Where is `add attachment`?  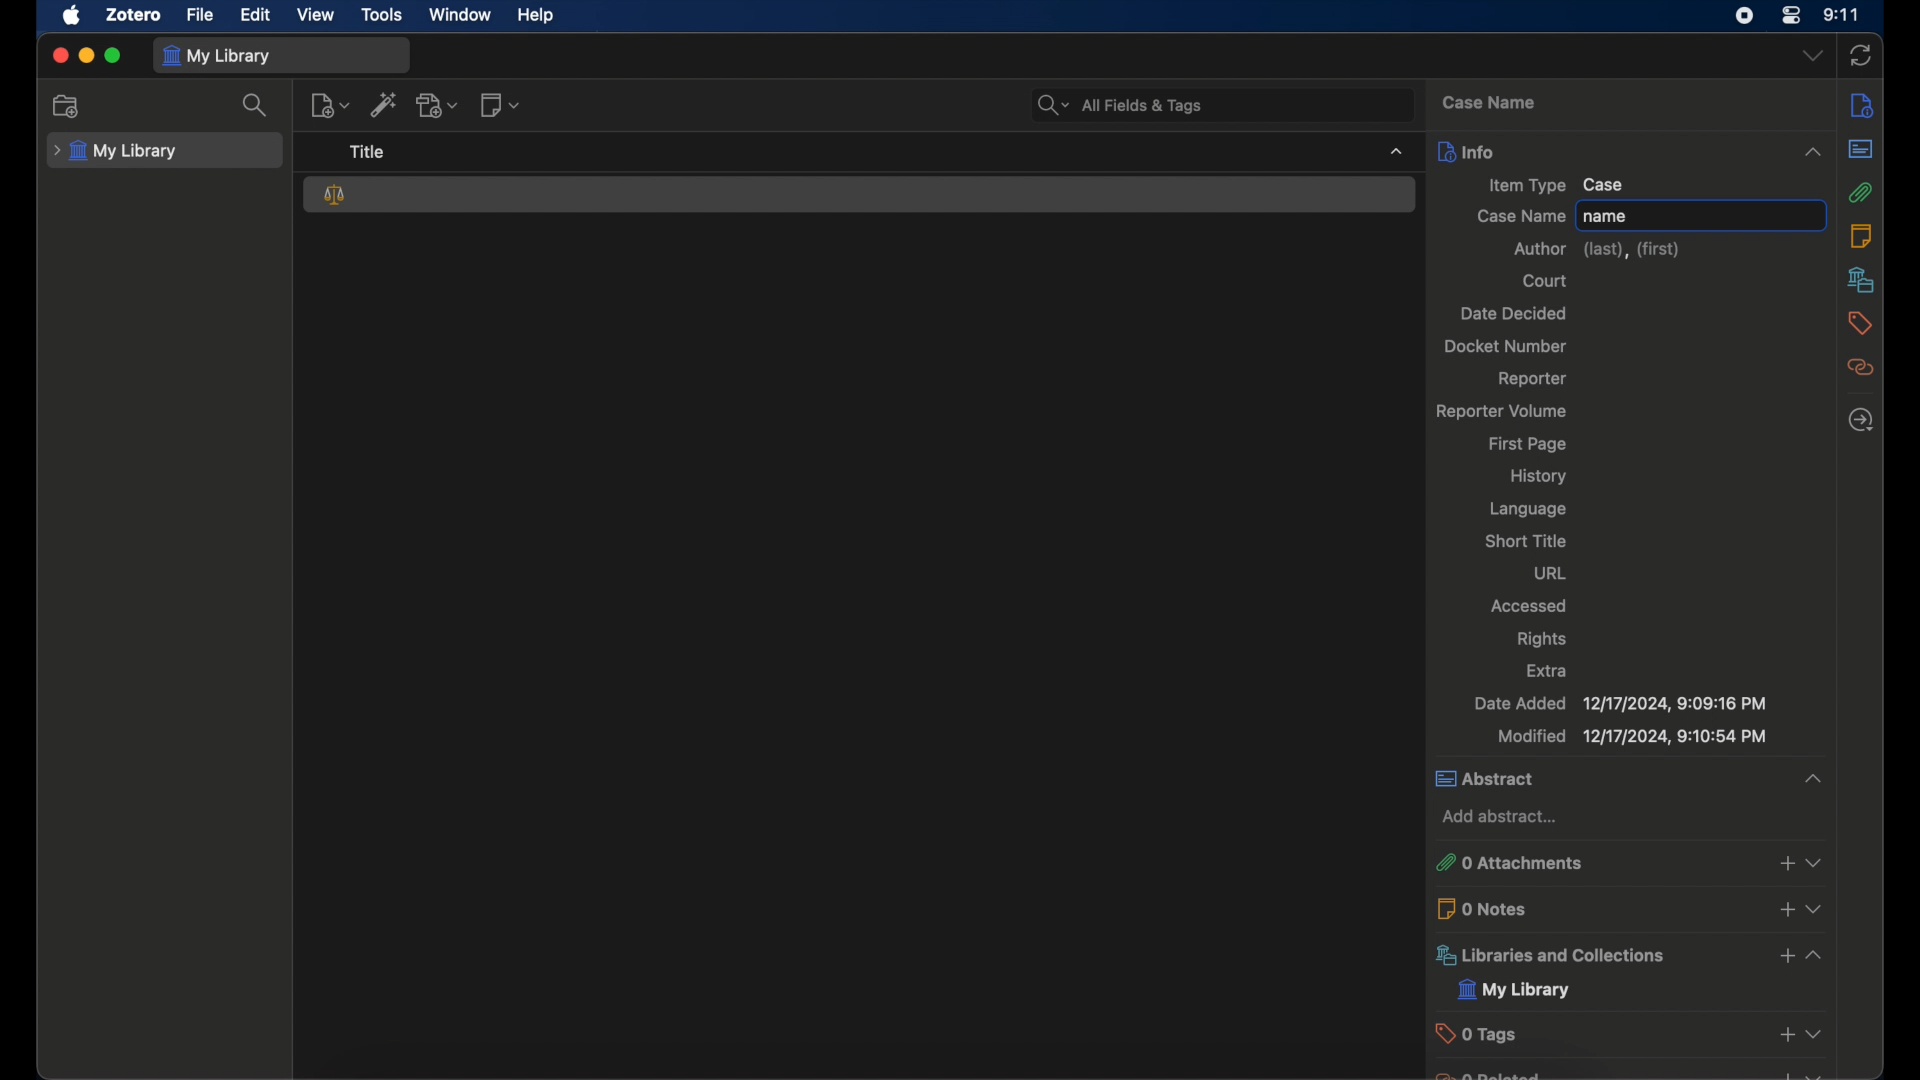
add attachment is located at coordinates (439, 105).